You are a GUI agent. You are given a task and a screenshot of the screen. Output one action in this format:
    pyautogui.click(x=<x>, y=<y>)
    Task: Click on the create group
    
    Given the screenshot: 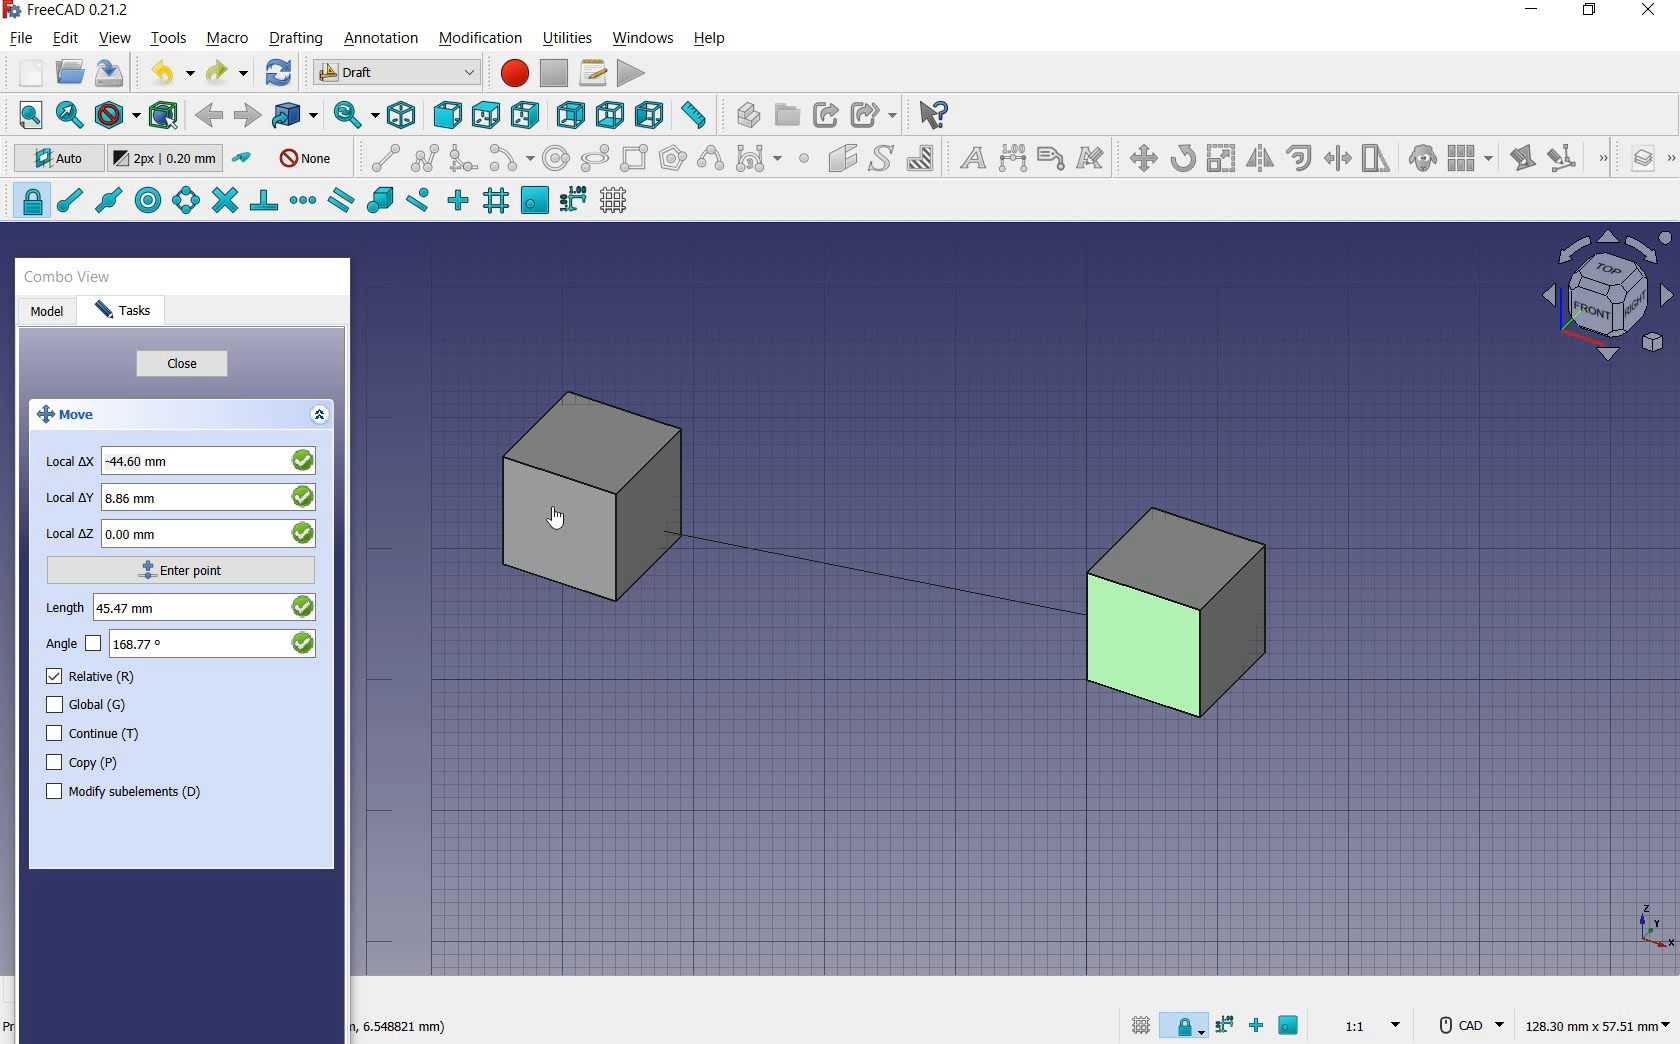 What is the action you would take?
    pyautogui.click(x=787, y=116)
    